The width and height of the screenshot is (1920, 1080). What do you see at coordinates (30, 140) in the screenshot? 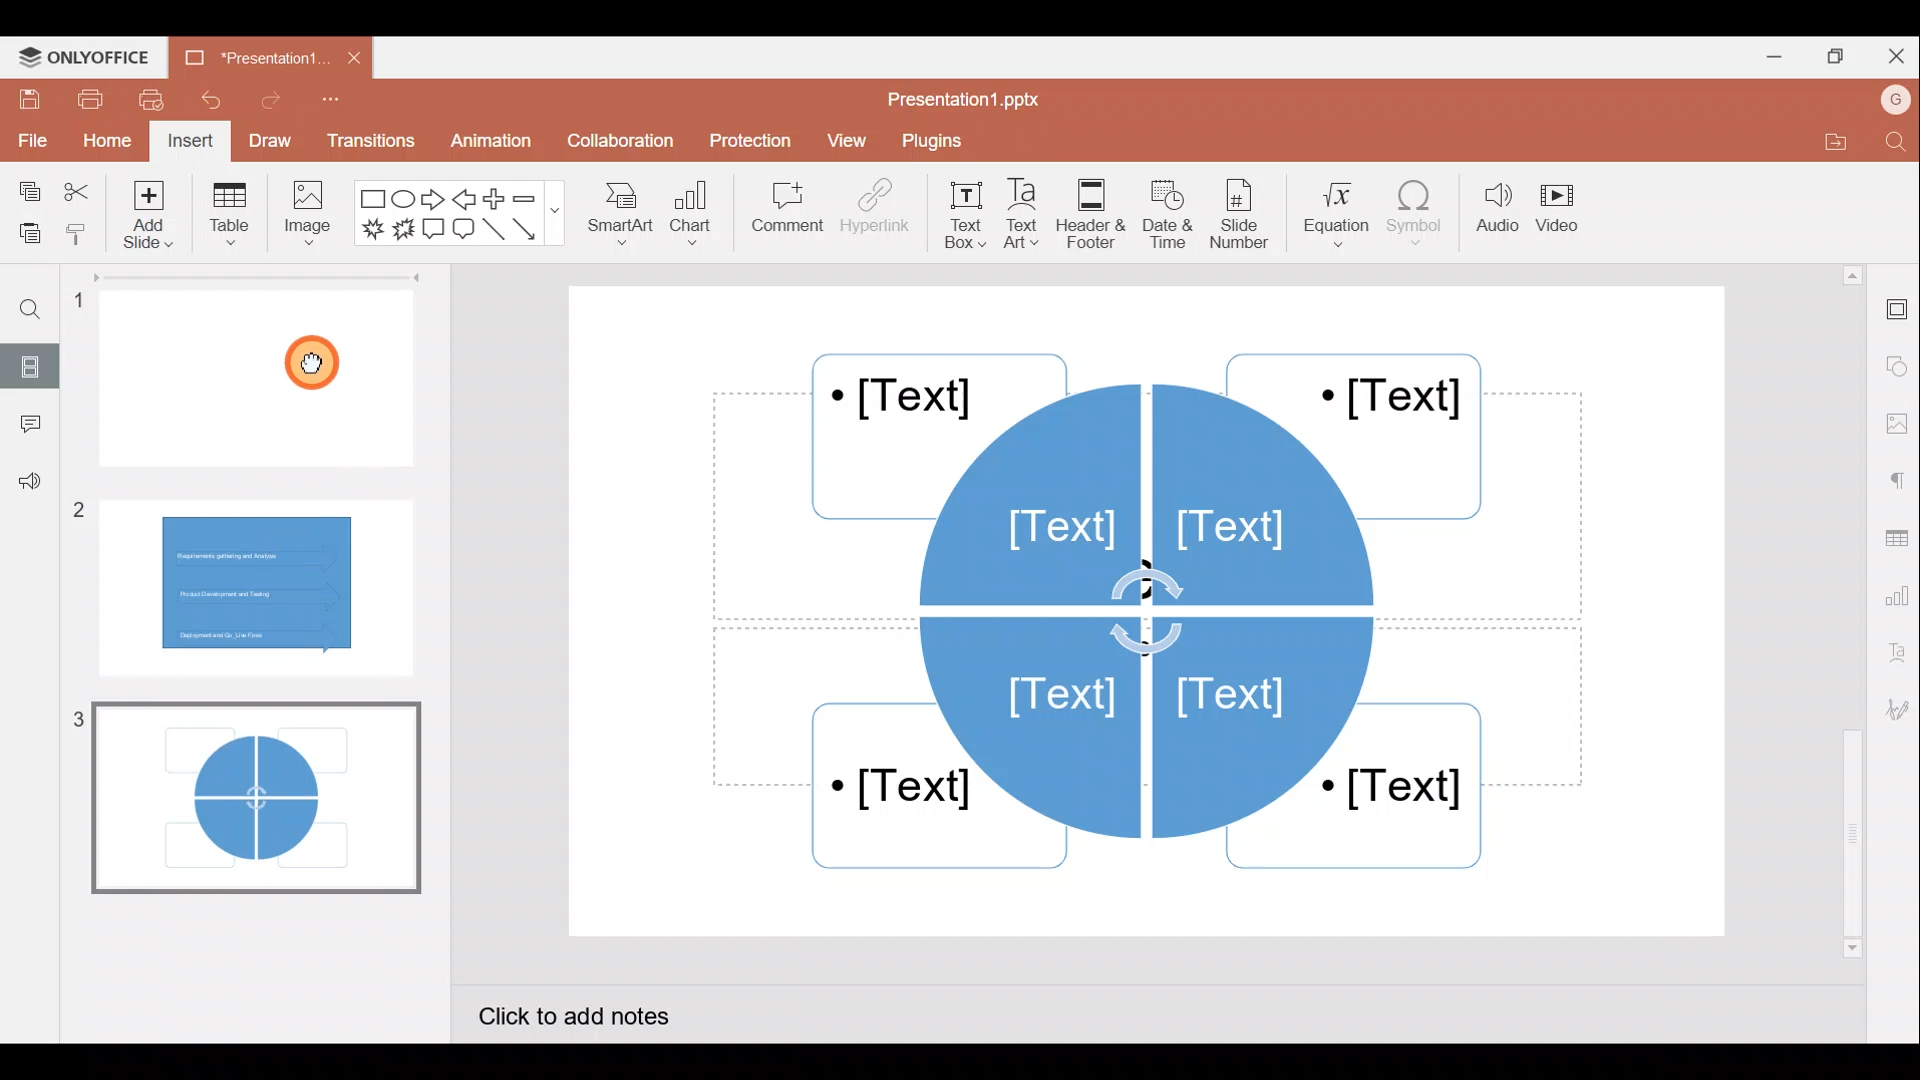
I see `File` at bounding box center [30, 140].